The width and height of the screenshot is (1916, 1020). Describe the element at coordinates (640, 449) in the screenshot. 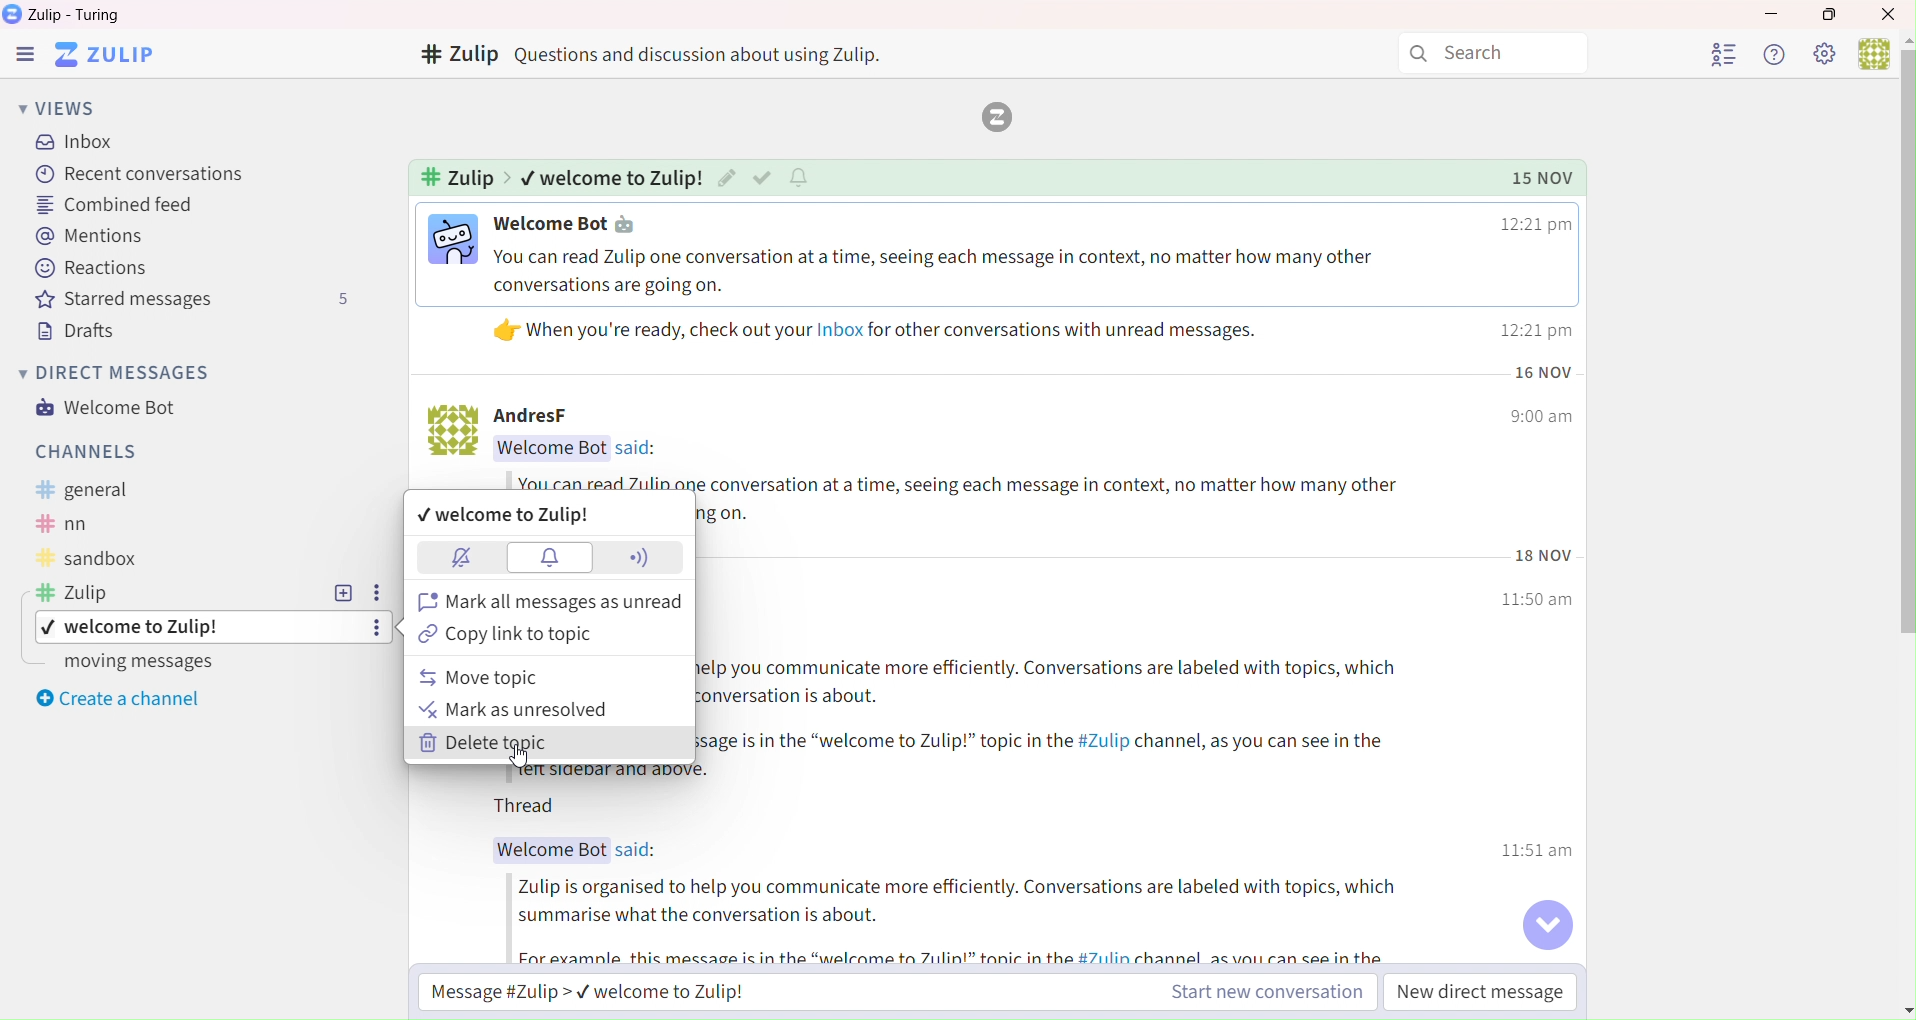

I see `Text` at that location.